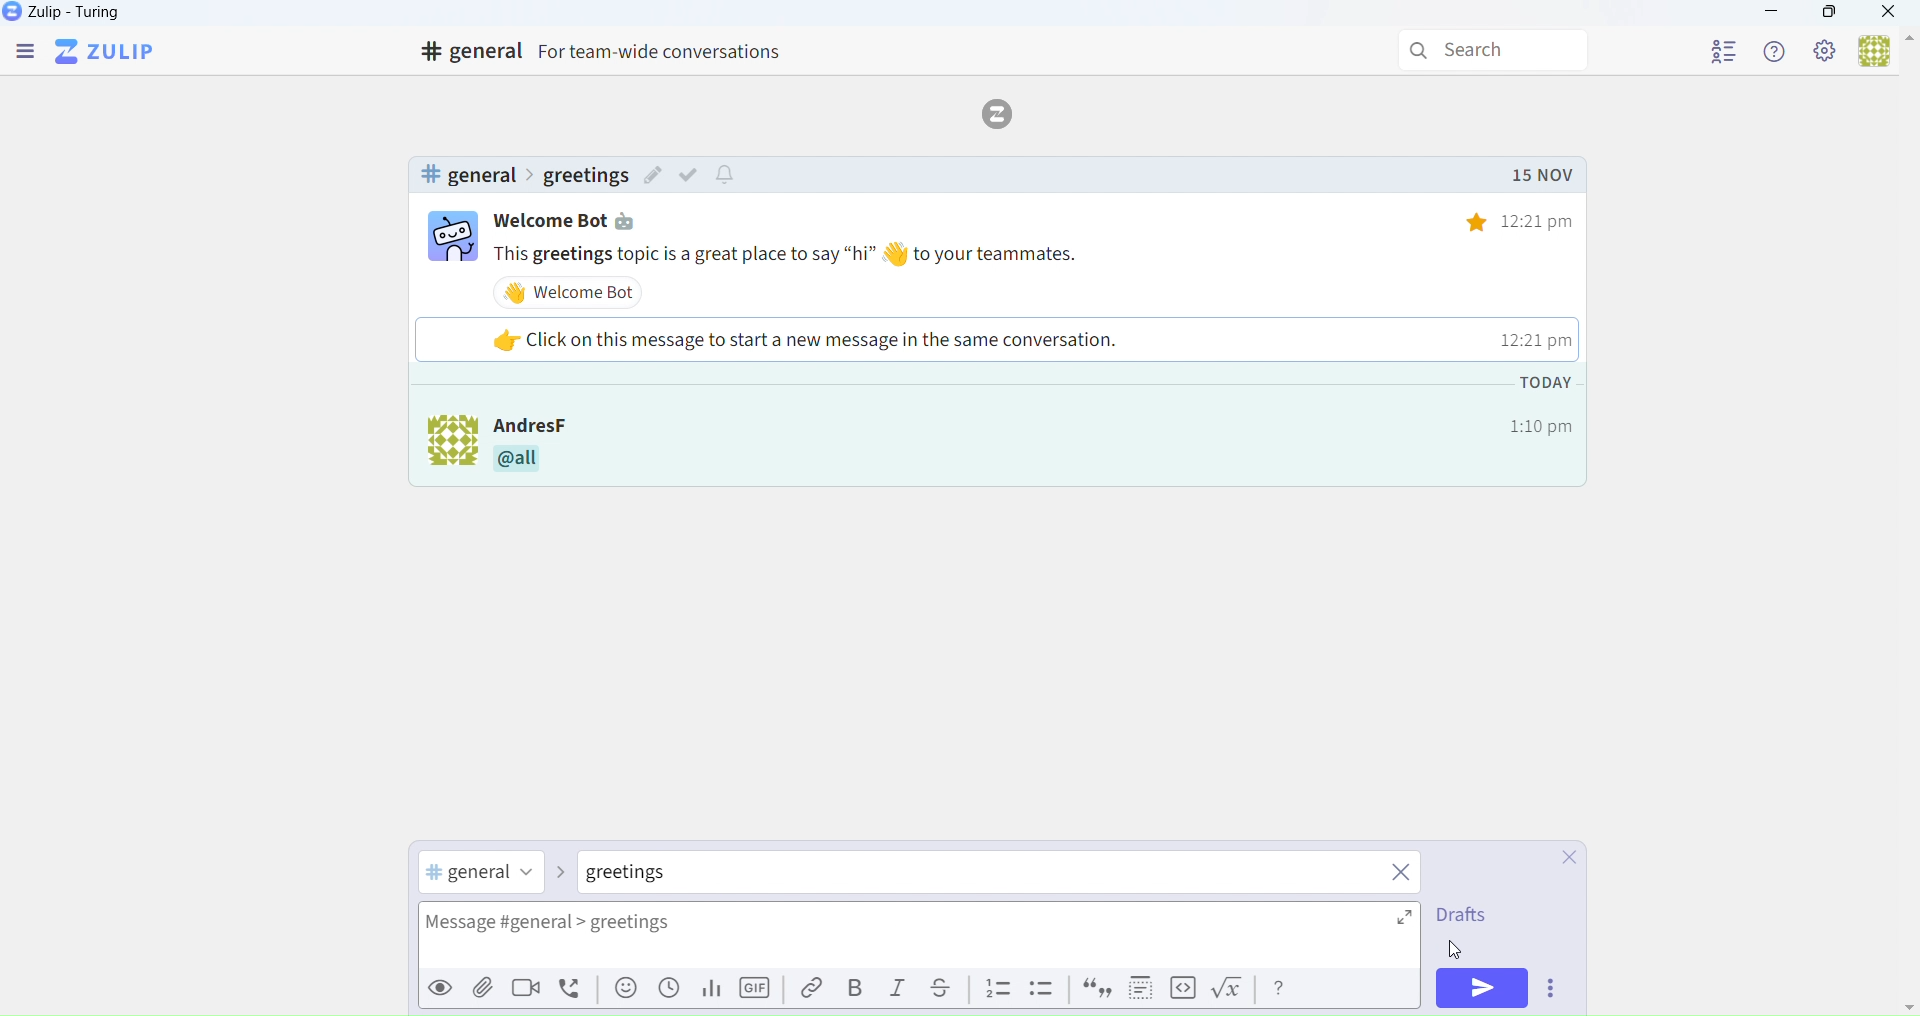 The image size is (1920, 1016). What do you see at coordinates (578, 221) in the screenshot?
I see `bot name` at bounding box center [578, 221].